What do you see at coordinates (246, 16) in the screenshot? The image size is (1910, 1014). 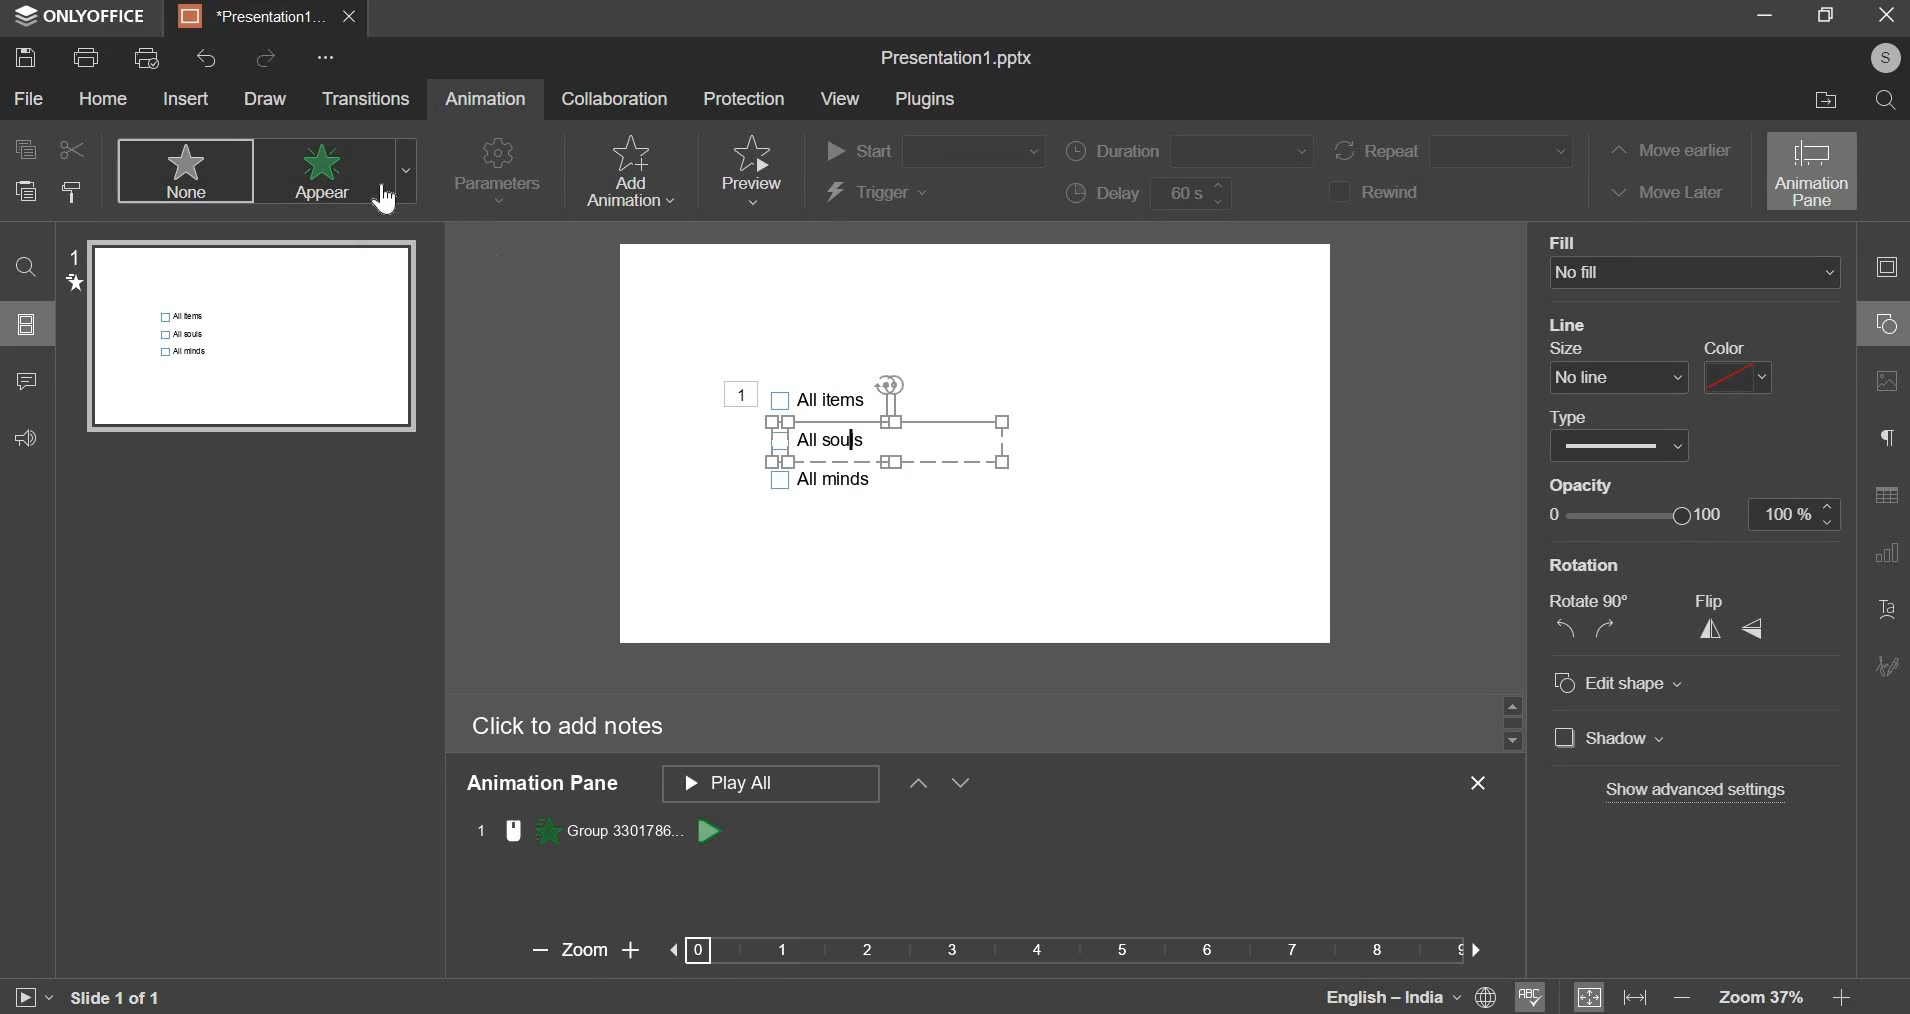 I see `presentation1` at bounding box center [246, 16].